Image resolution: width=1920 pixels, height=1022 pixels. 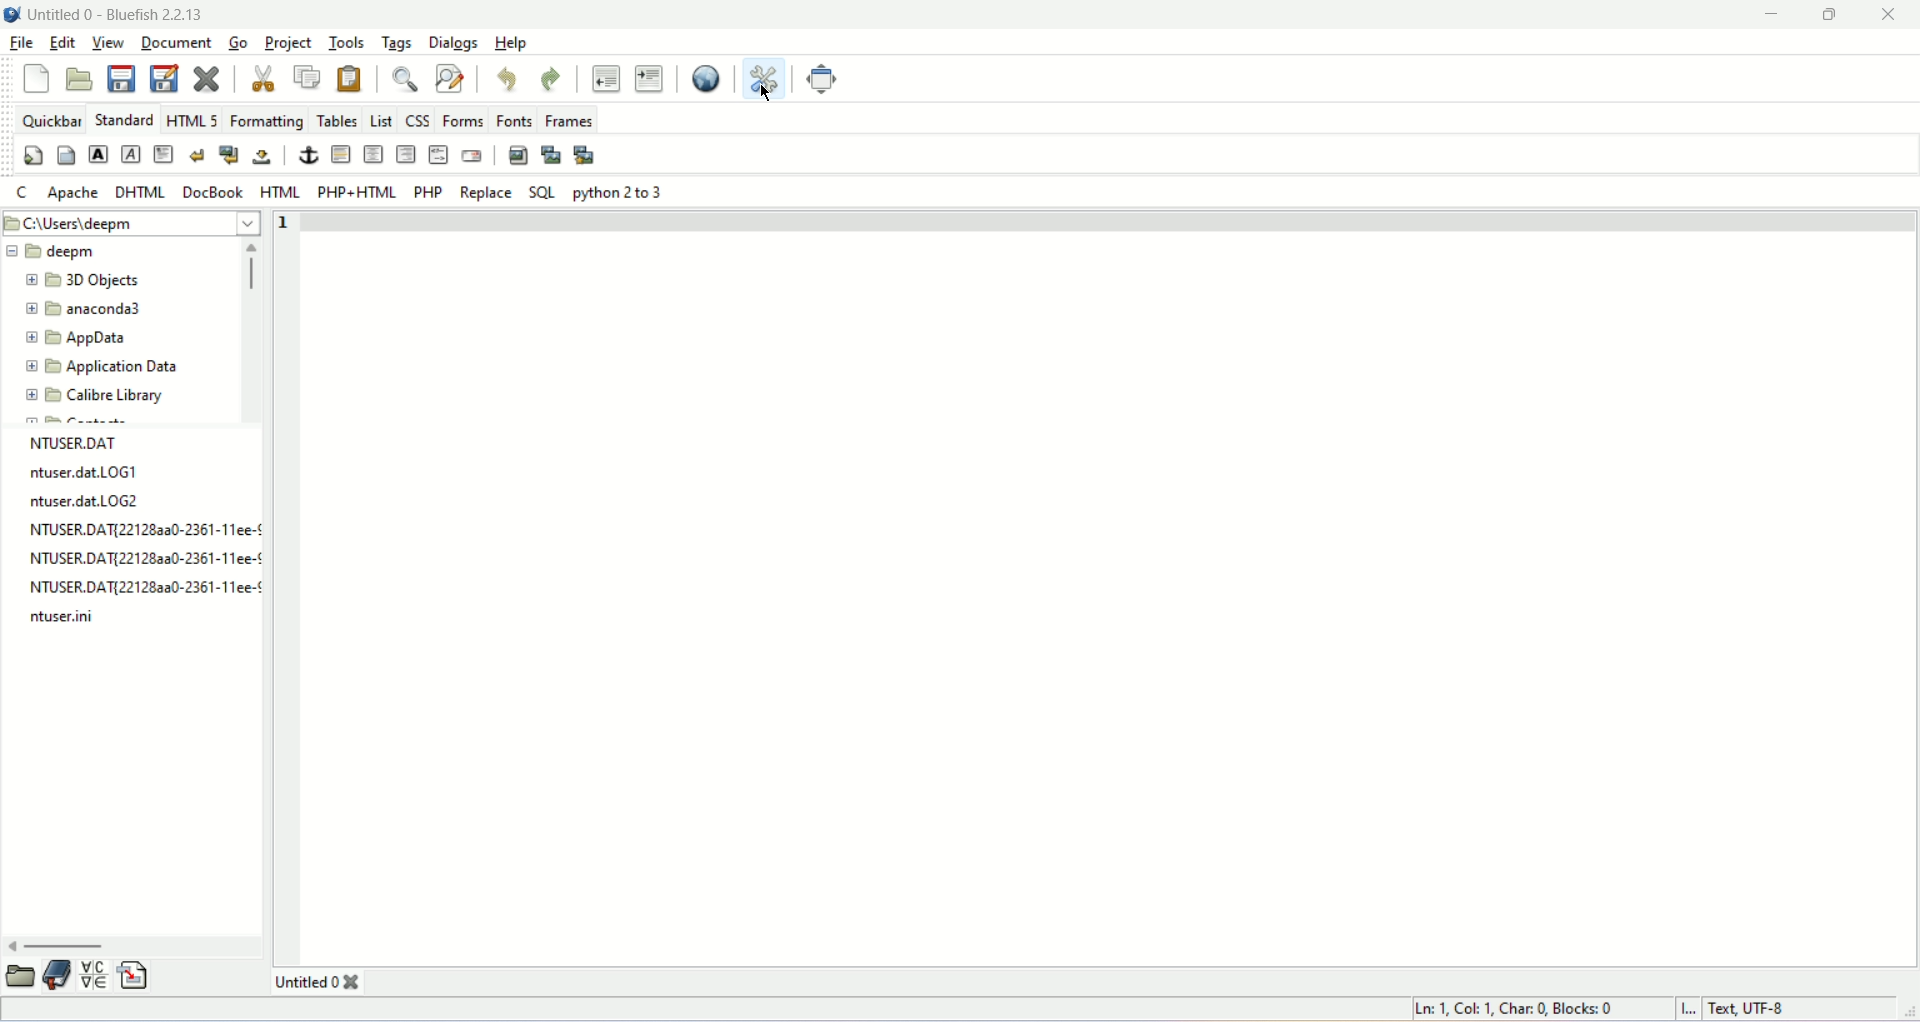 I want to click on title, so click(x=116, y=12).